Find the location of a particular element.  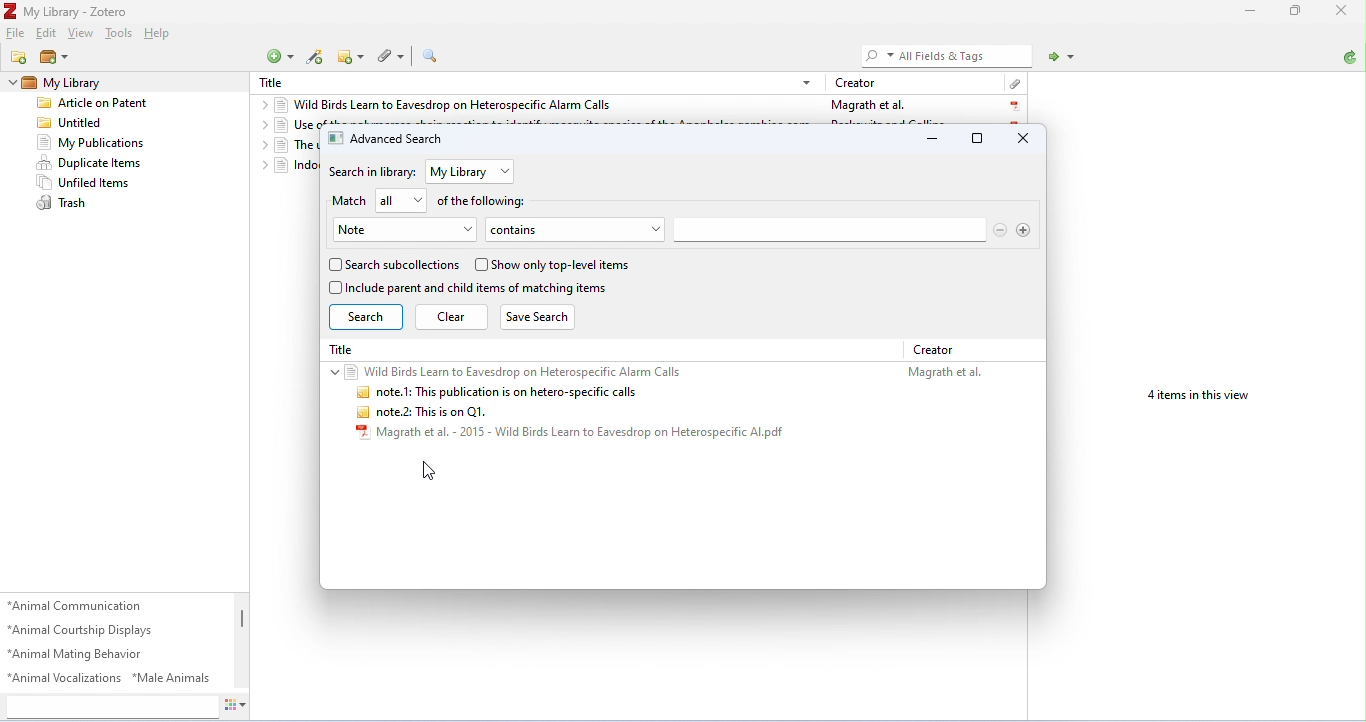

attachment is located at coordinates (1015, 83).